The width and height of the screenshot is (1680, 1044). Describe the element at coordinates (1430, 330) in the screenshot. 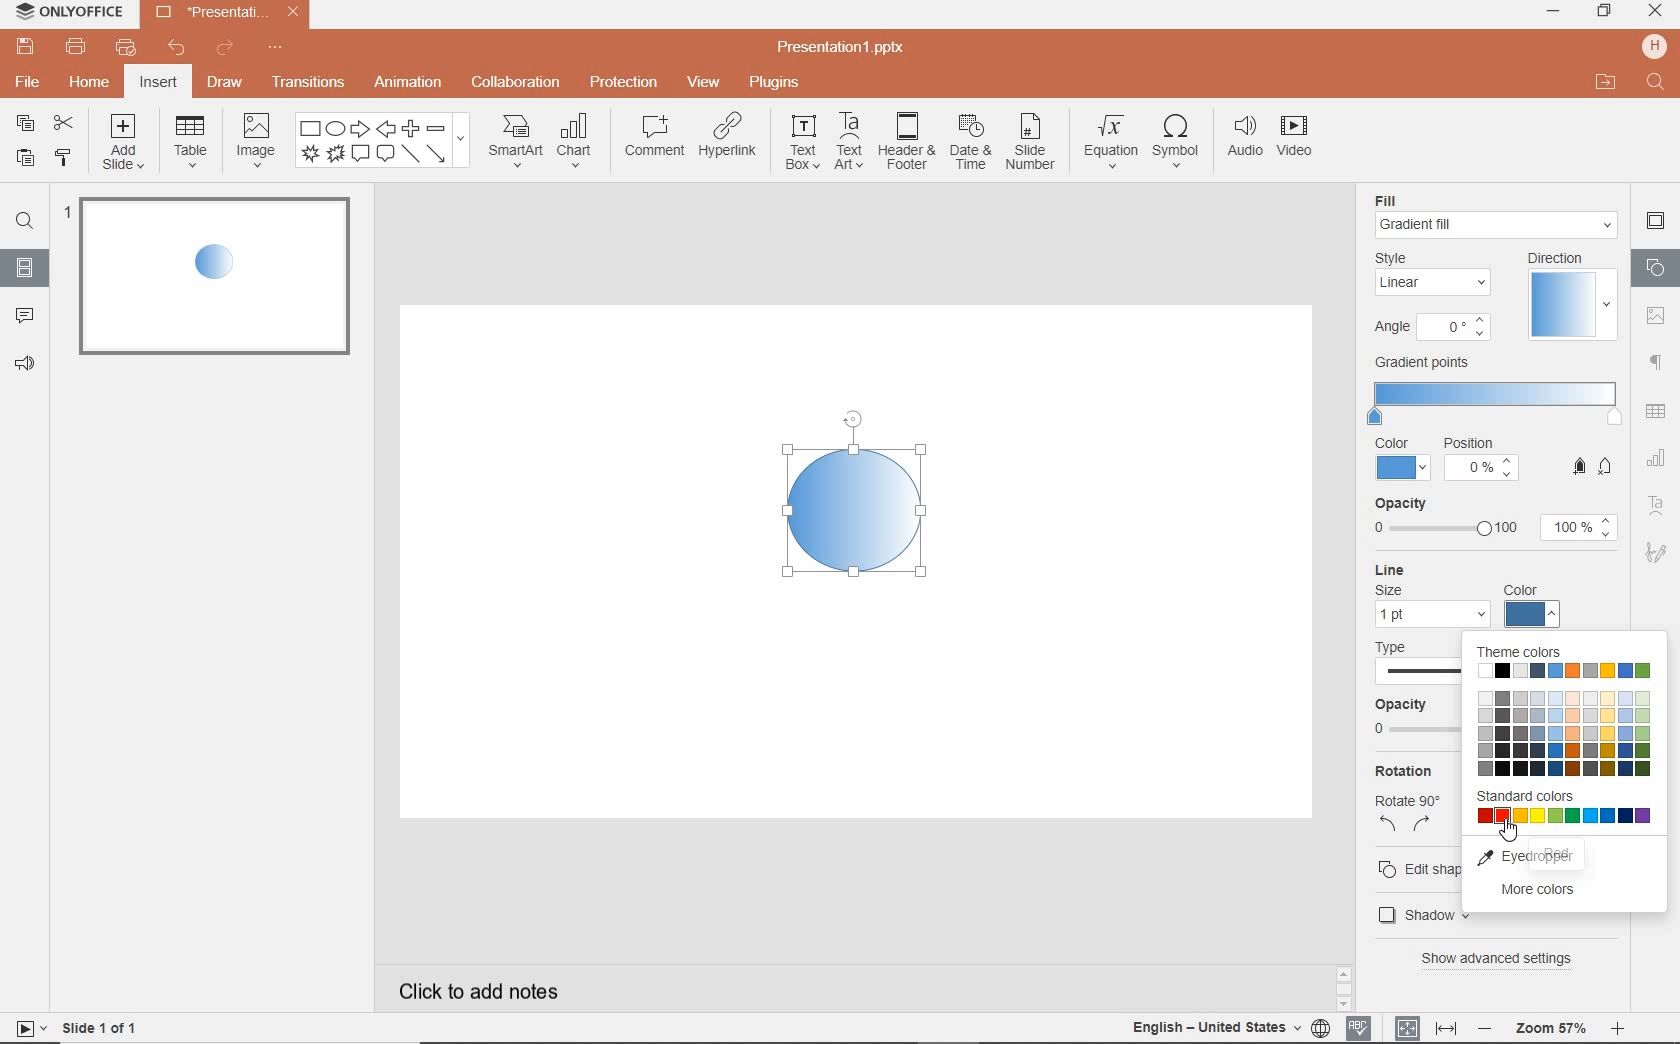

I see `angle` at that location.